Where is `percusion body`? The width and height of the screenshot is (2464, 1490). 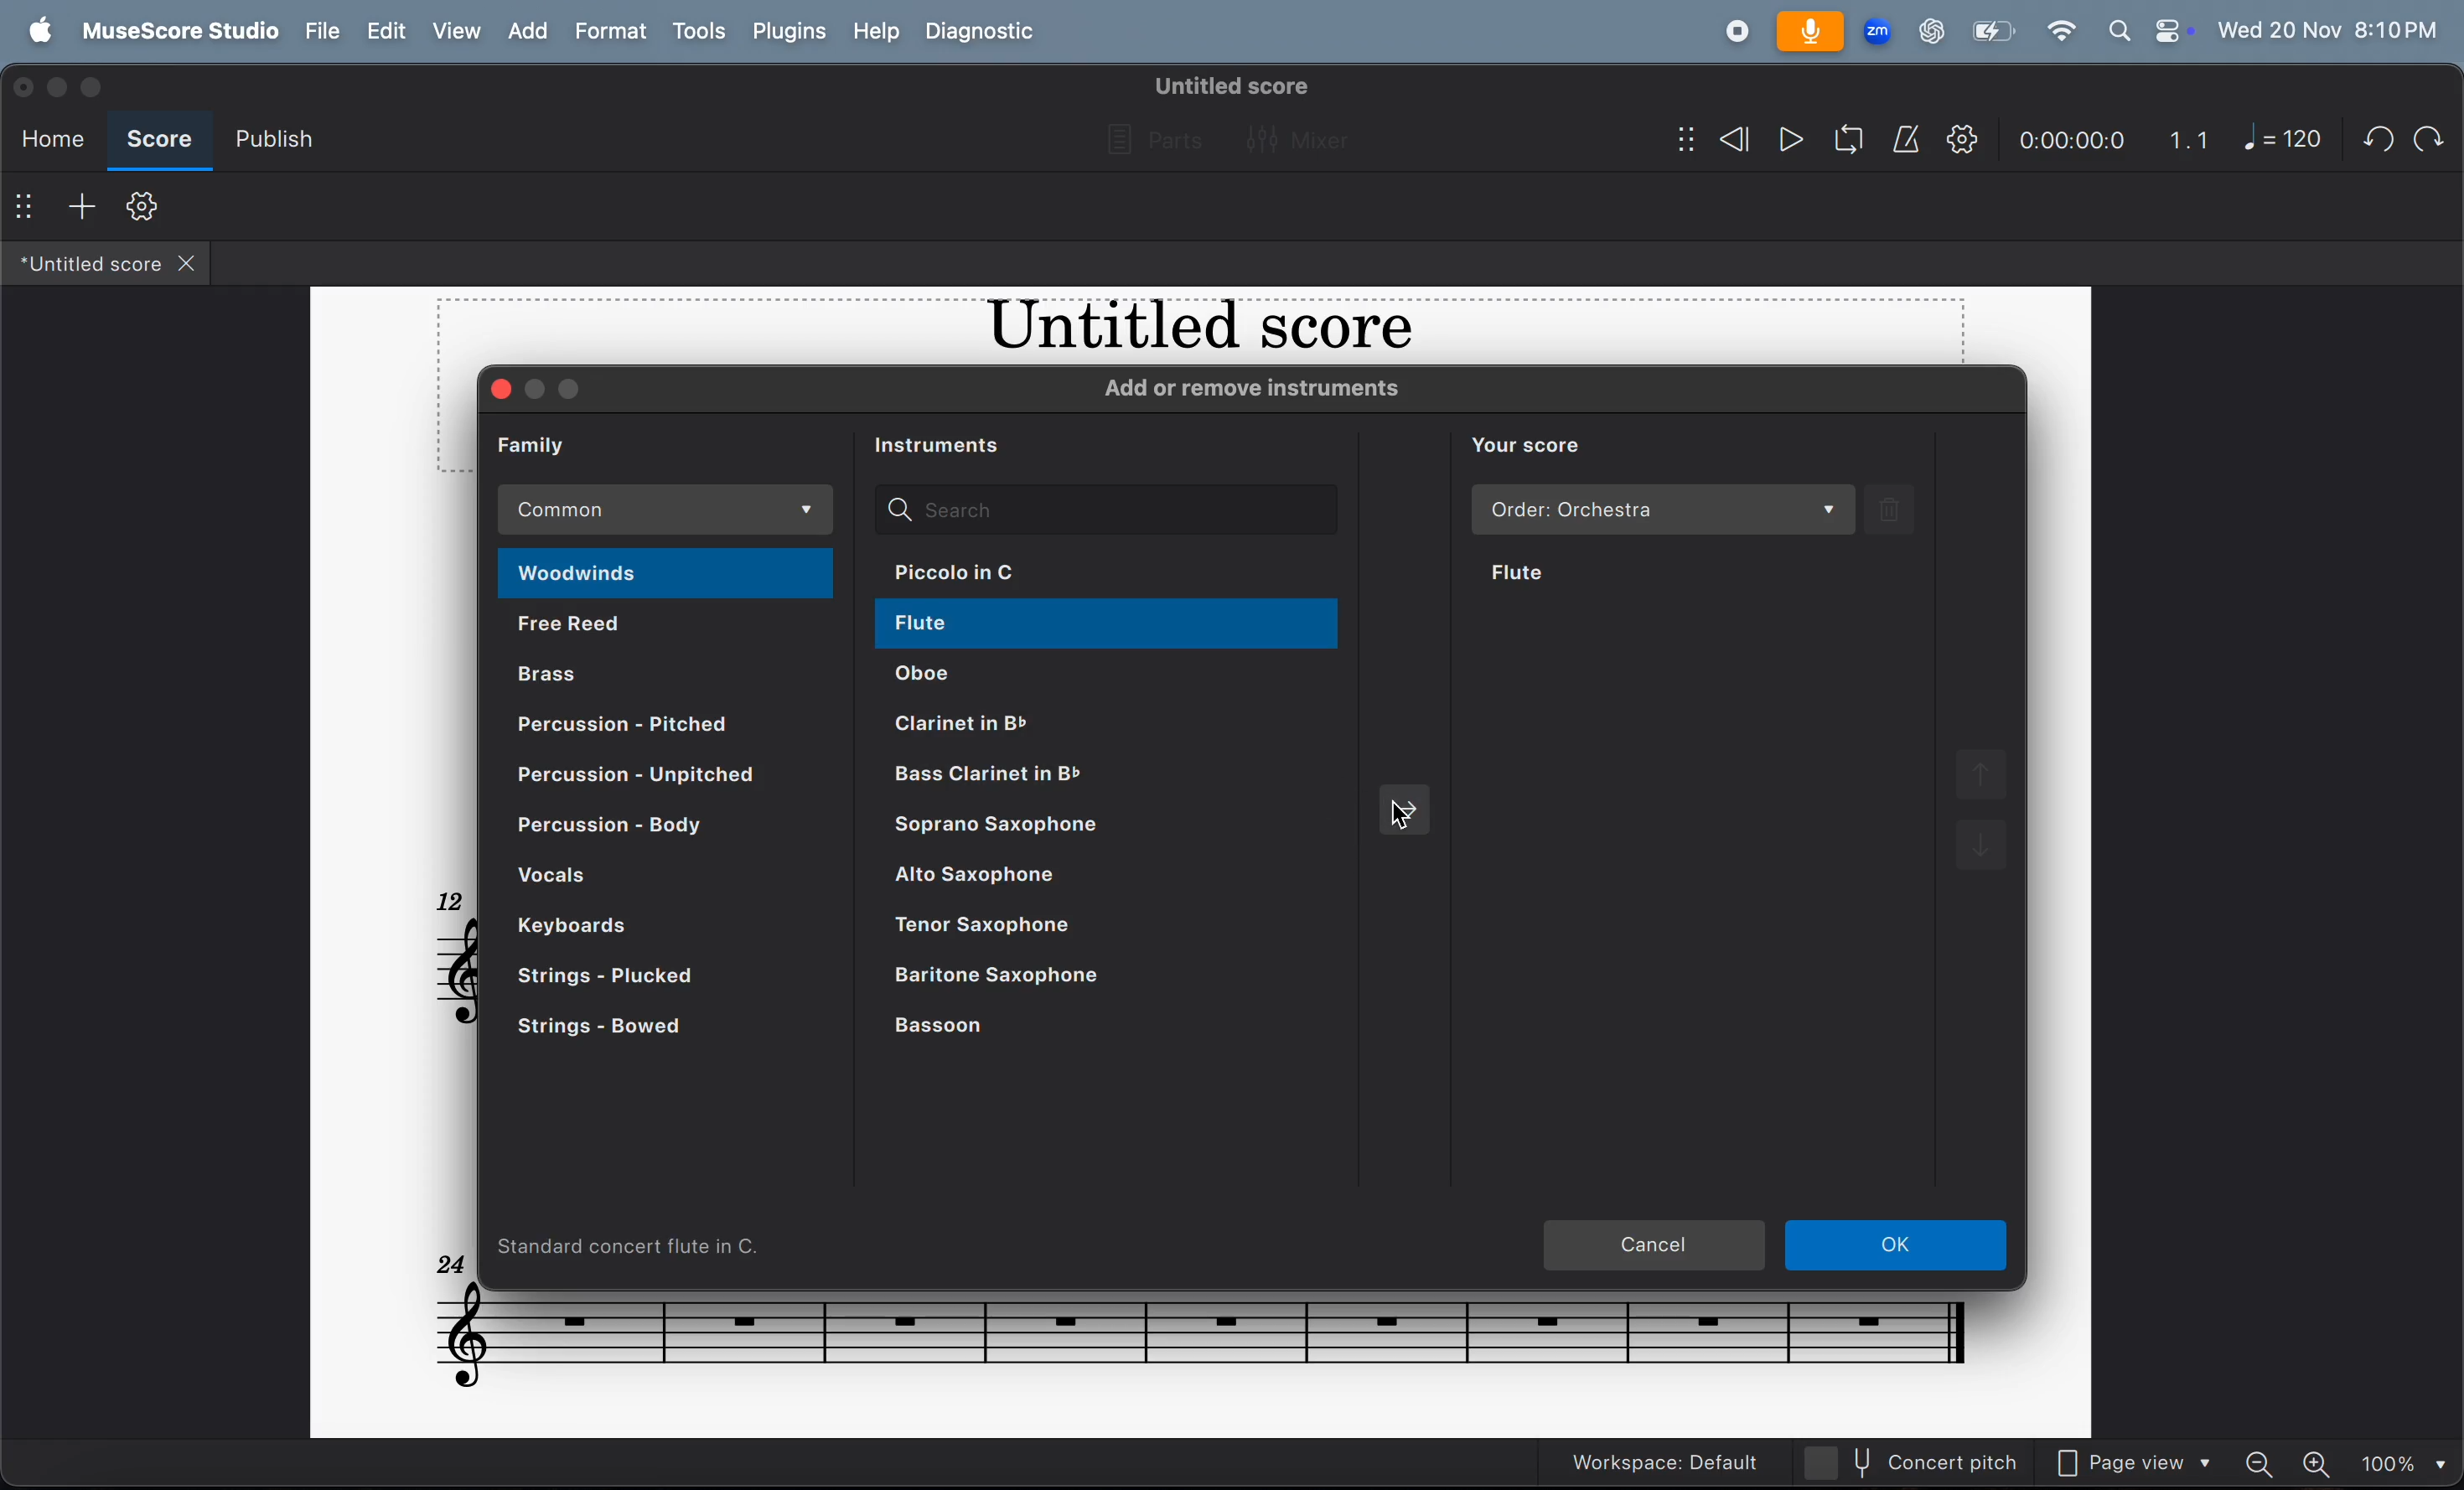 percusion body is located at coordinates (635, 833).